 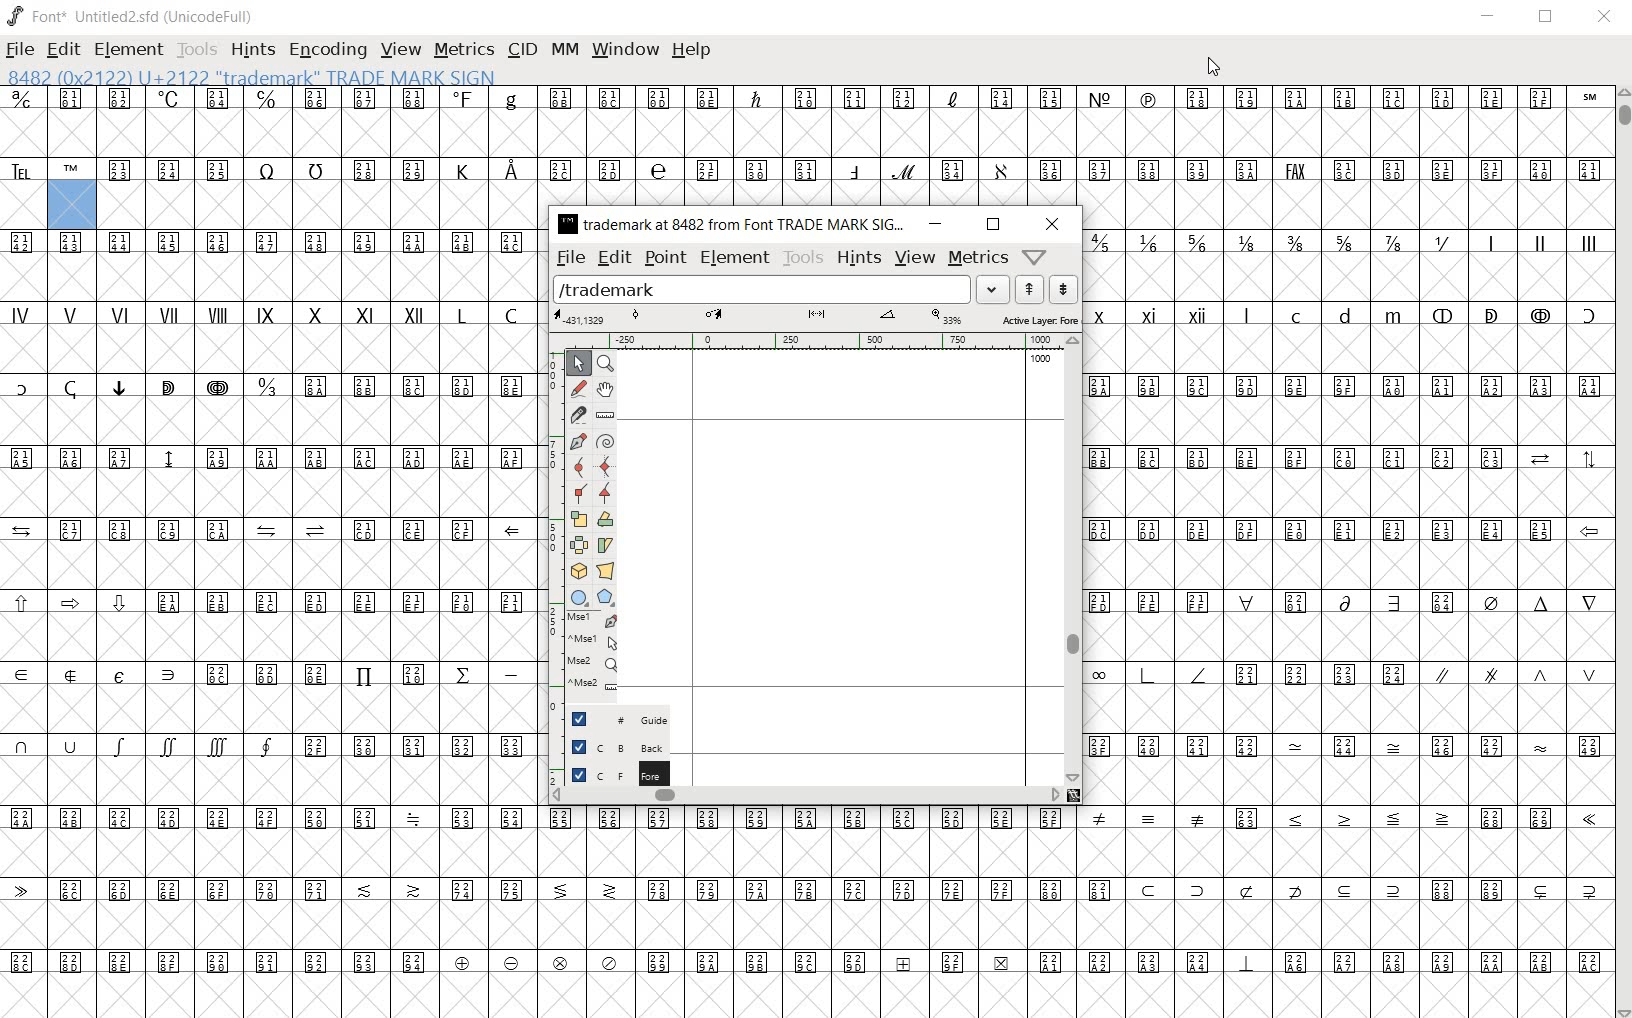 What do you see at coordinates (692, 52) in the screenshot?
I see `HELP` at bounding box center [692, 52].